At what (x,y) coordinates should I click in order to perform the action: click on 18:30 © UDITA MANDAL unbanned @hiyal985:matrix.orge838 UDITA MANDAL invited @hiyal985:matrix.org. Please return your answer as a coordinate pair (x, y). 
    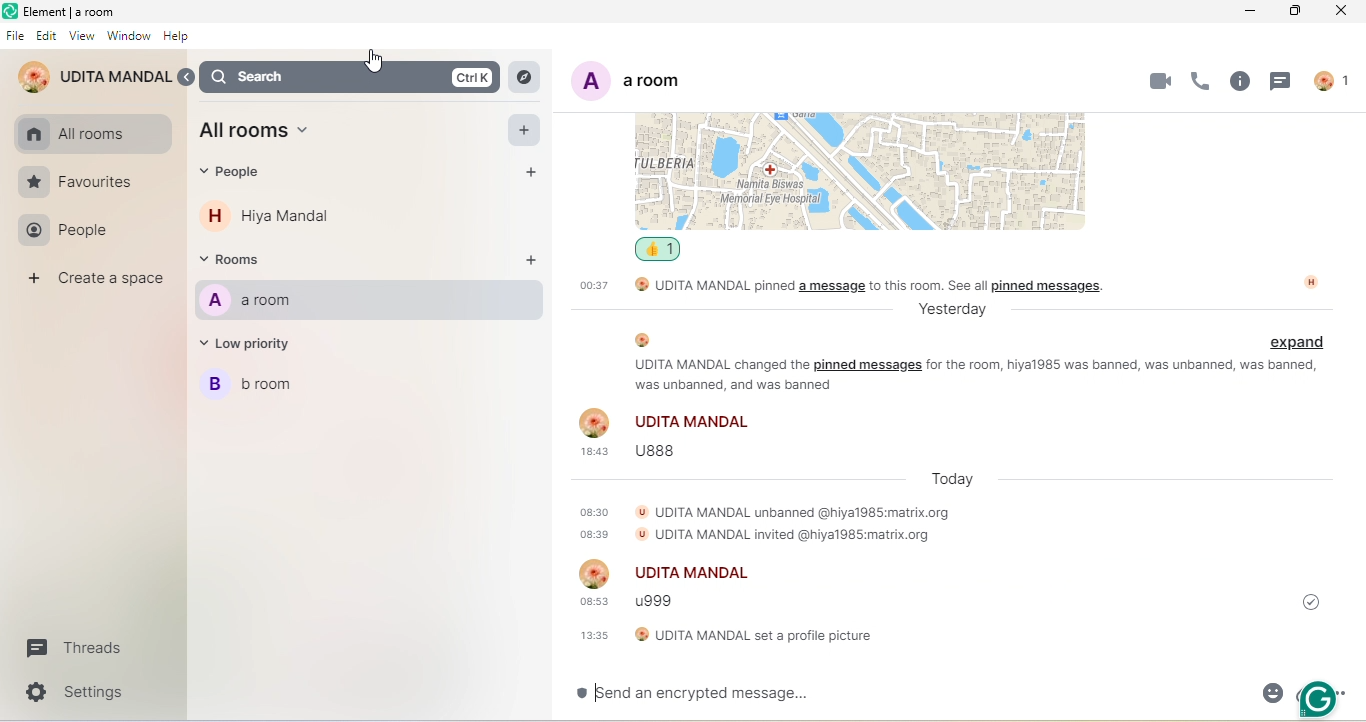
    Looking at the image, I should click on (756, 520).